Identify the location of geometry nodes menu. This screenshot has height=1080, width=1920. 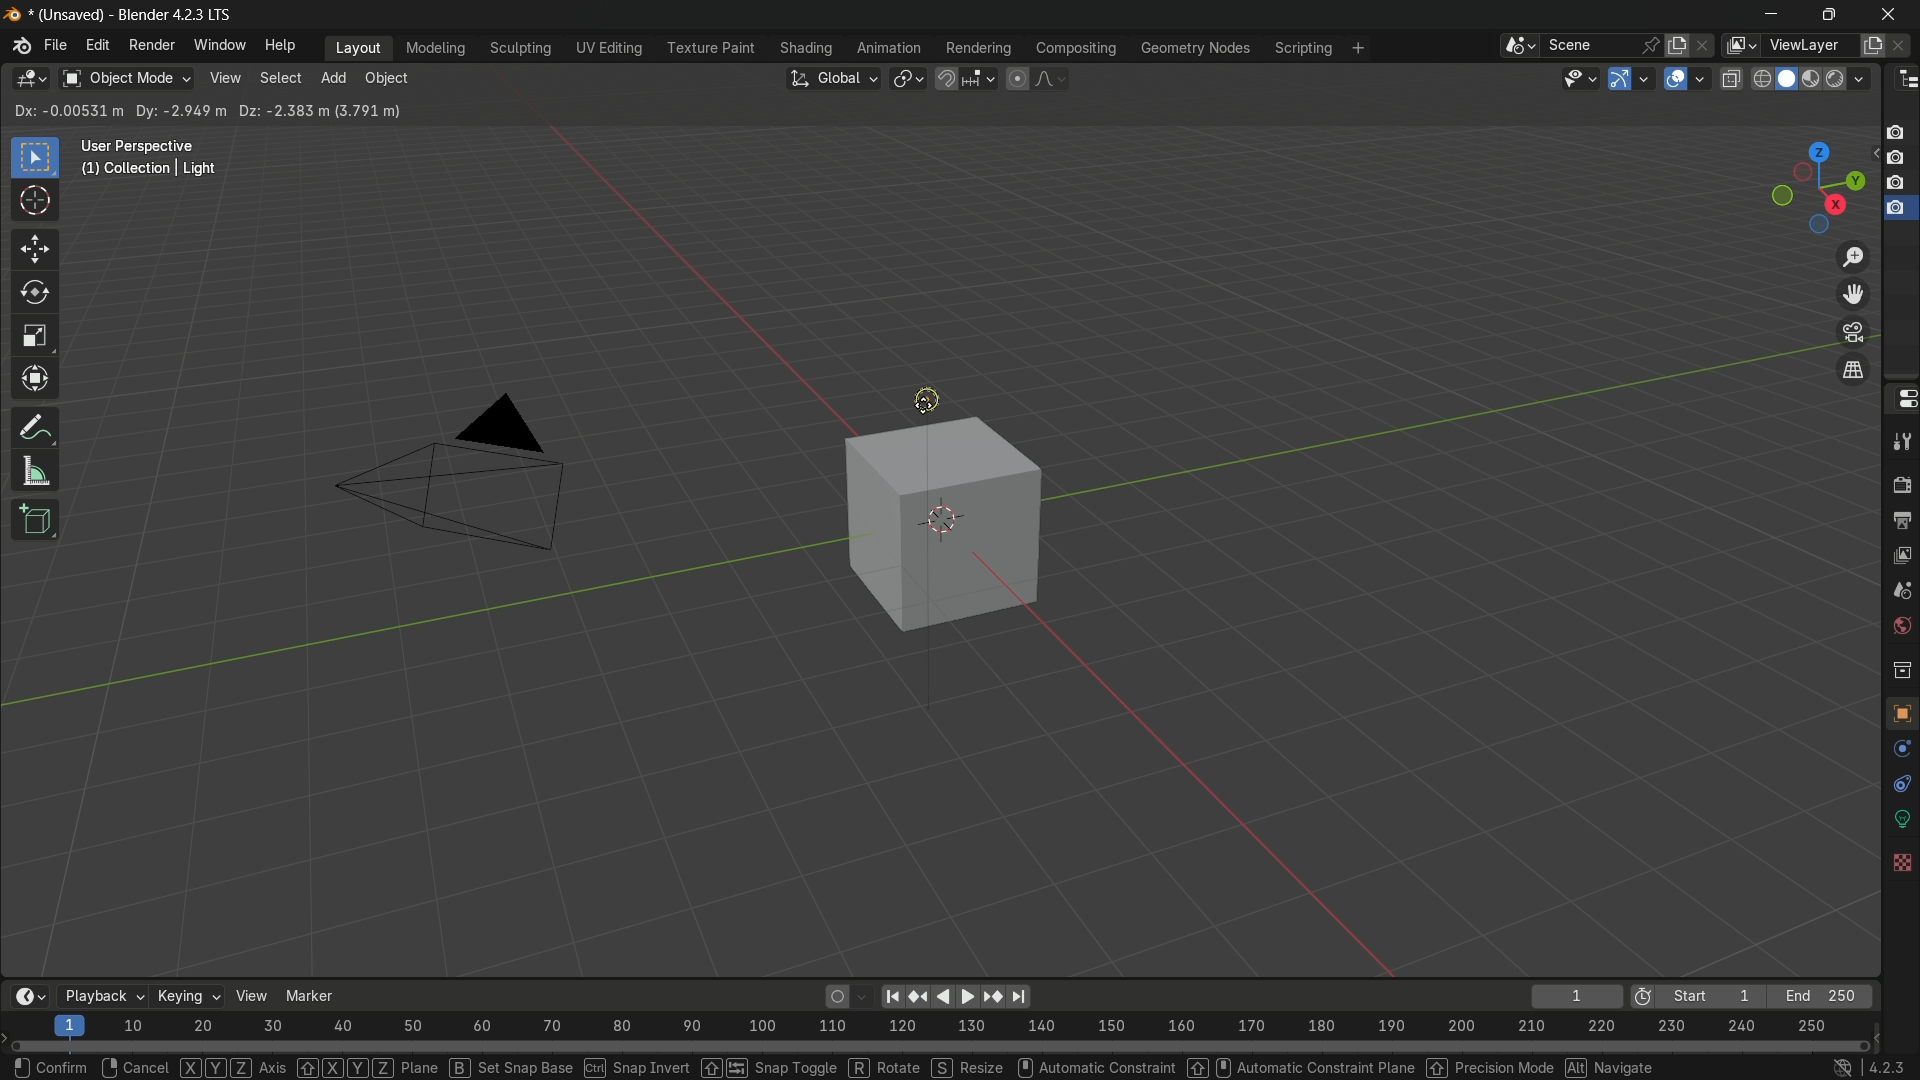
(1193, 47).